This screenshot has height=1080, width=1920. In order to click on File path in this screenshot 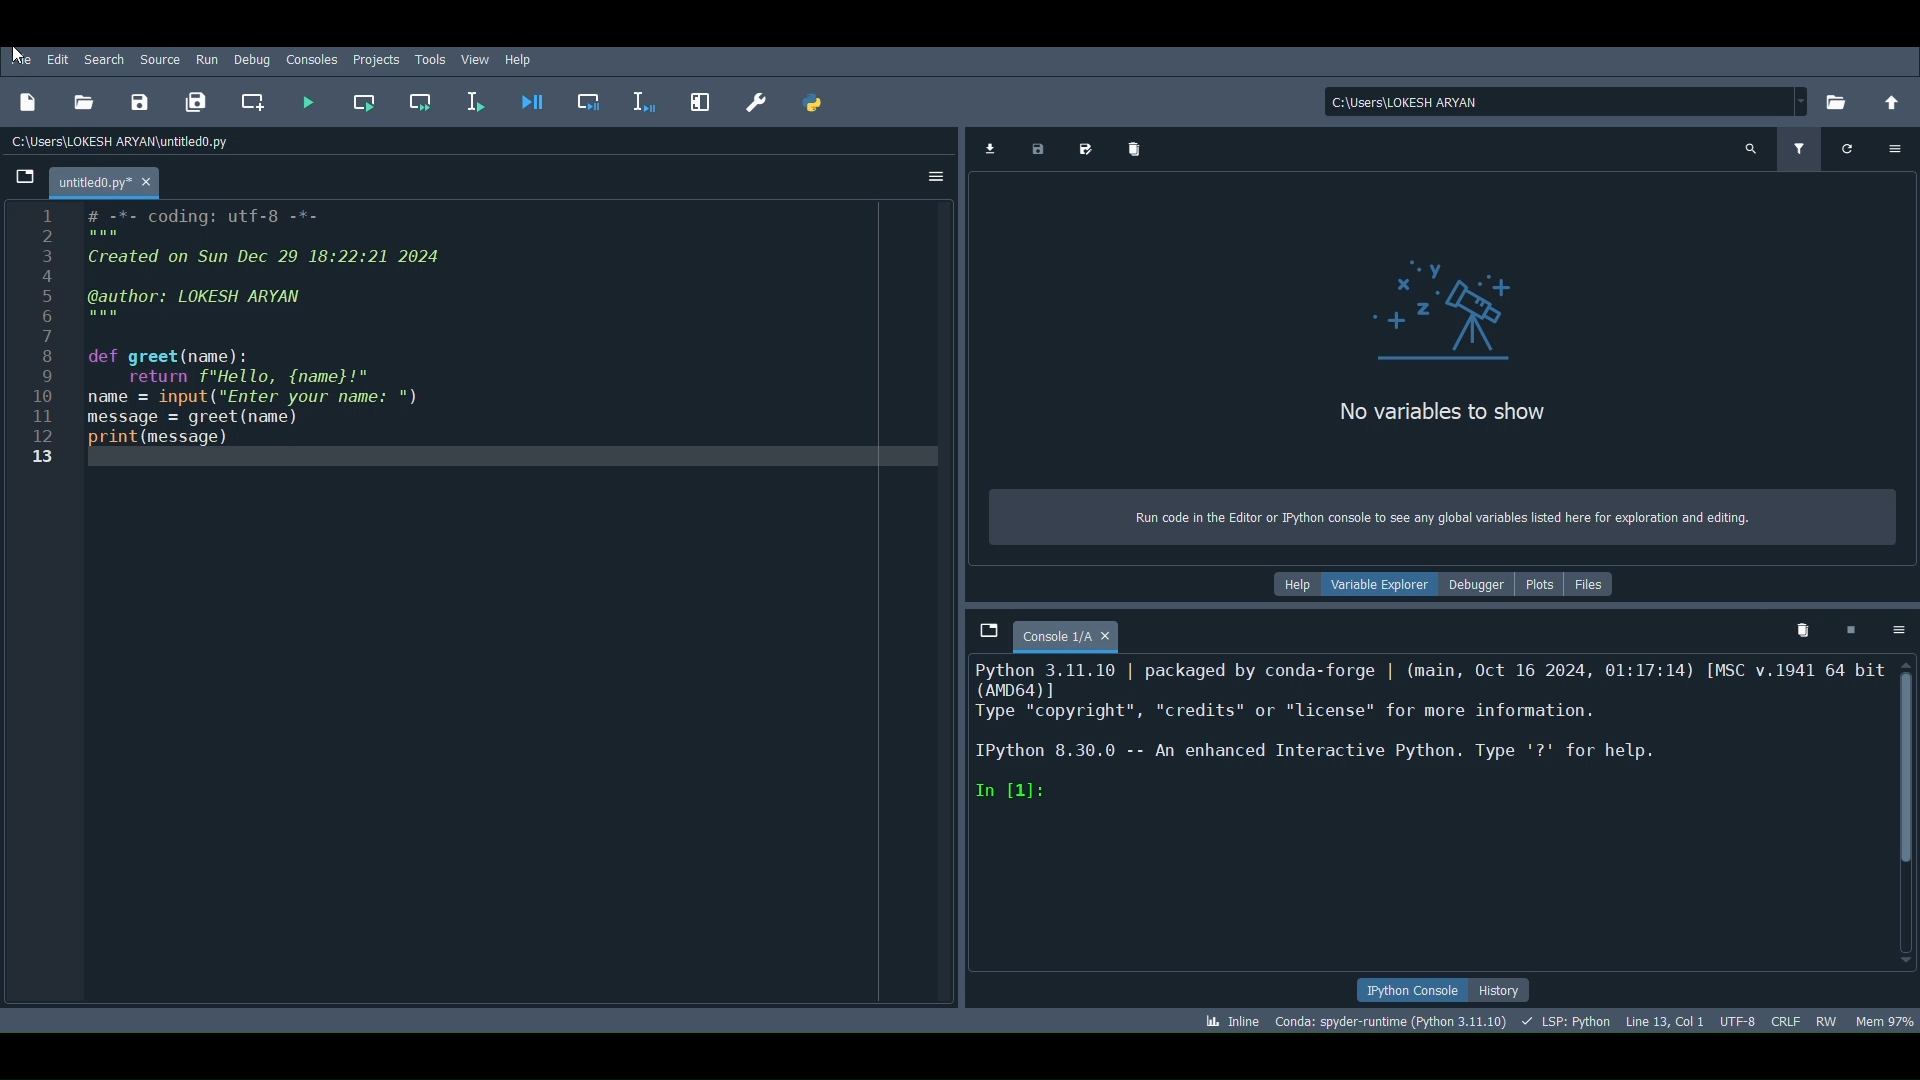, I will do `click(127, 138)`.